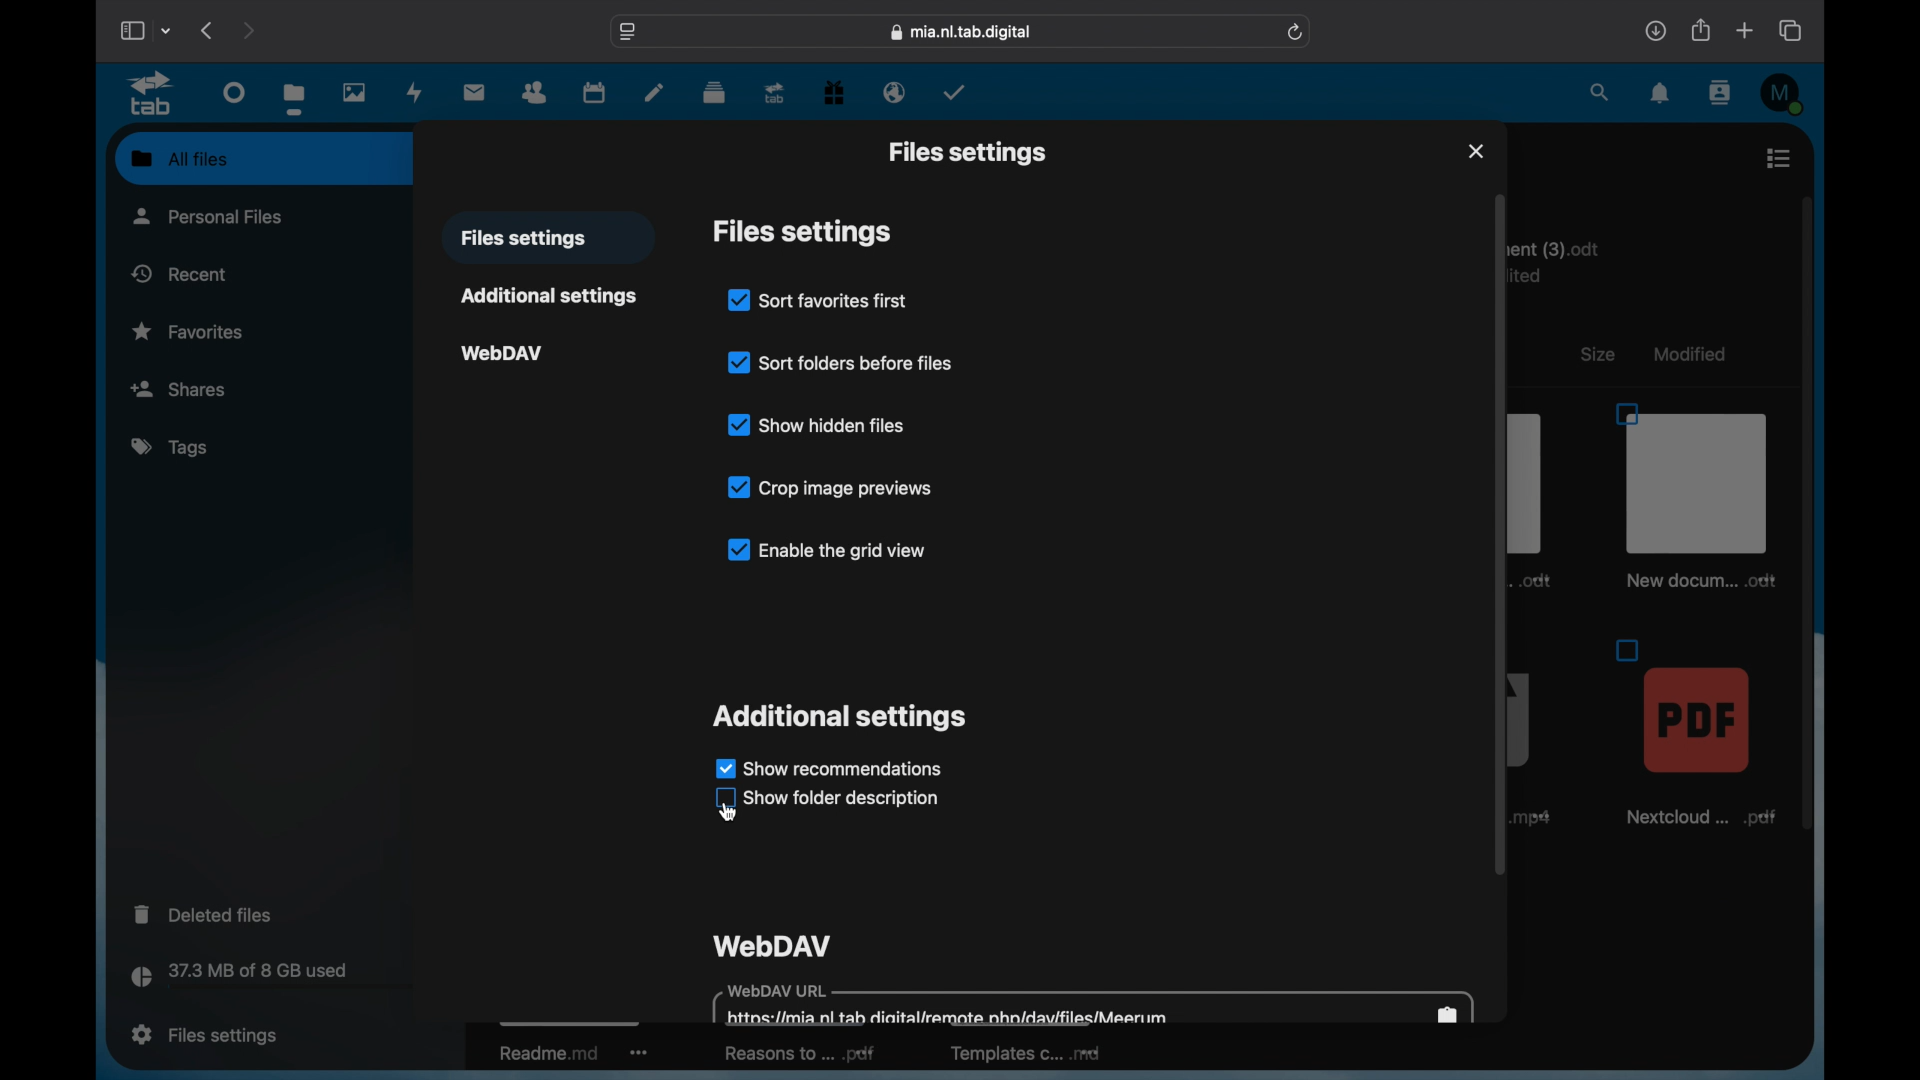  What do you see at coordinates (503, 354) in the screenshot?
I see `webdav` at bounding box center [503, 354].